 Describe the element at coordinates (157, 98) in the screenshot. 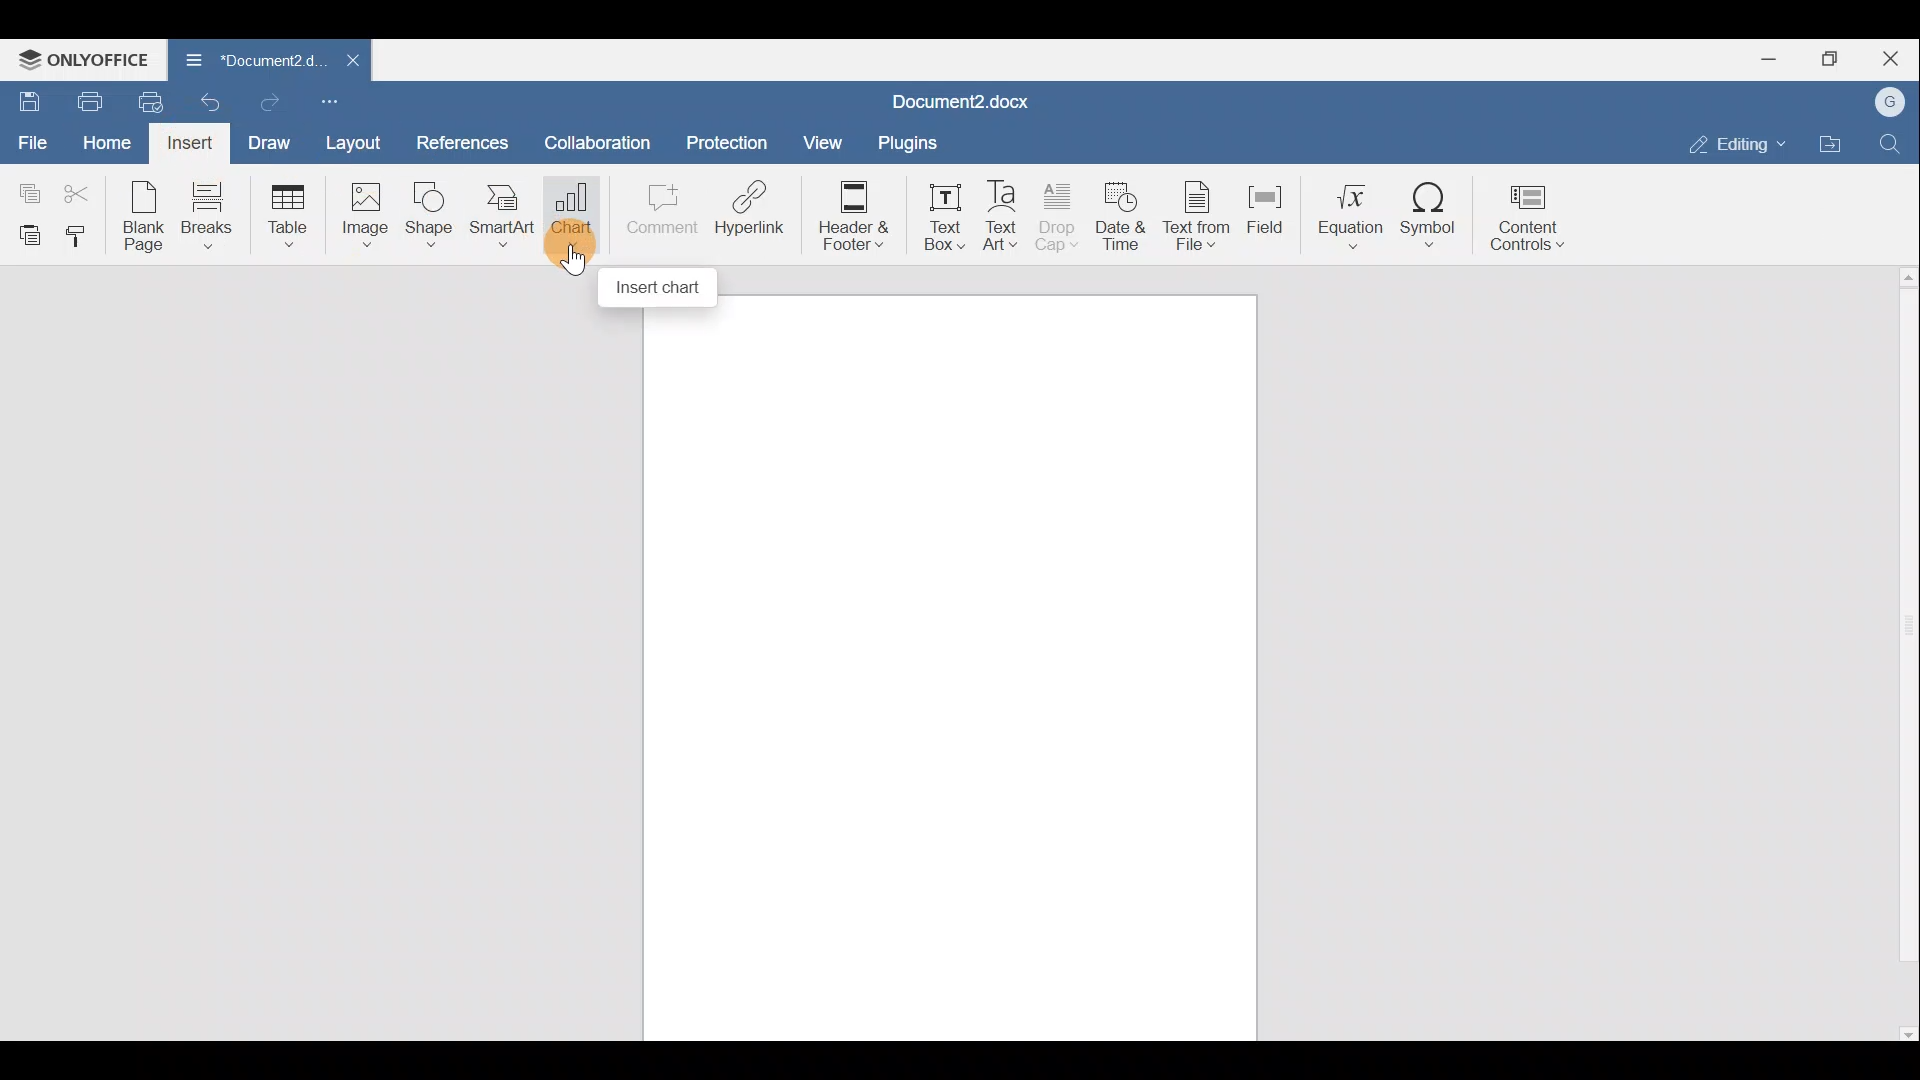

I see `Quick print` at that location.